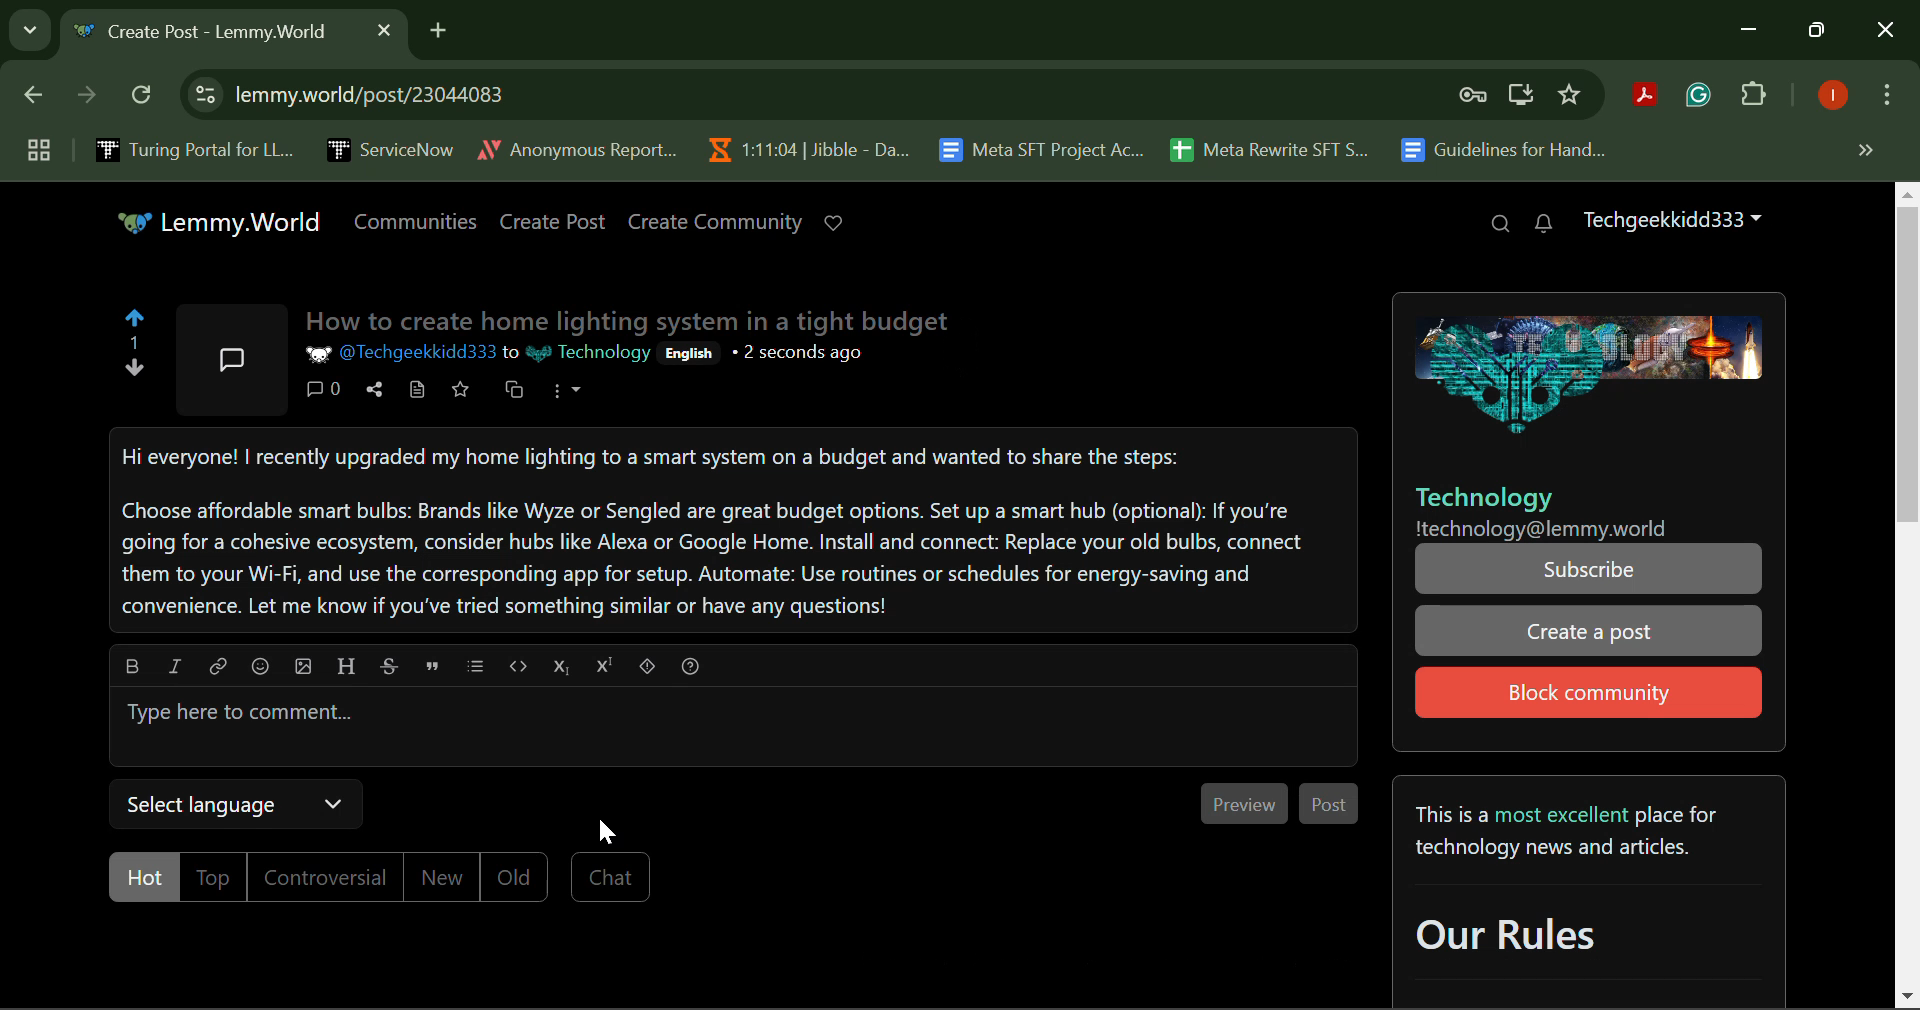 This screenshot has height=1010, width=1920. I want to click on Vertical Scroll Bar, so click(1908, 596).